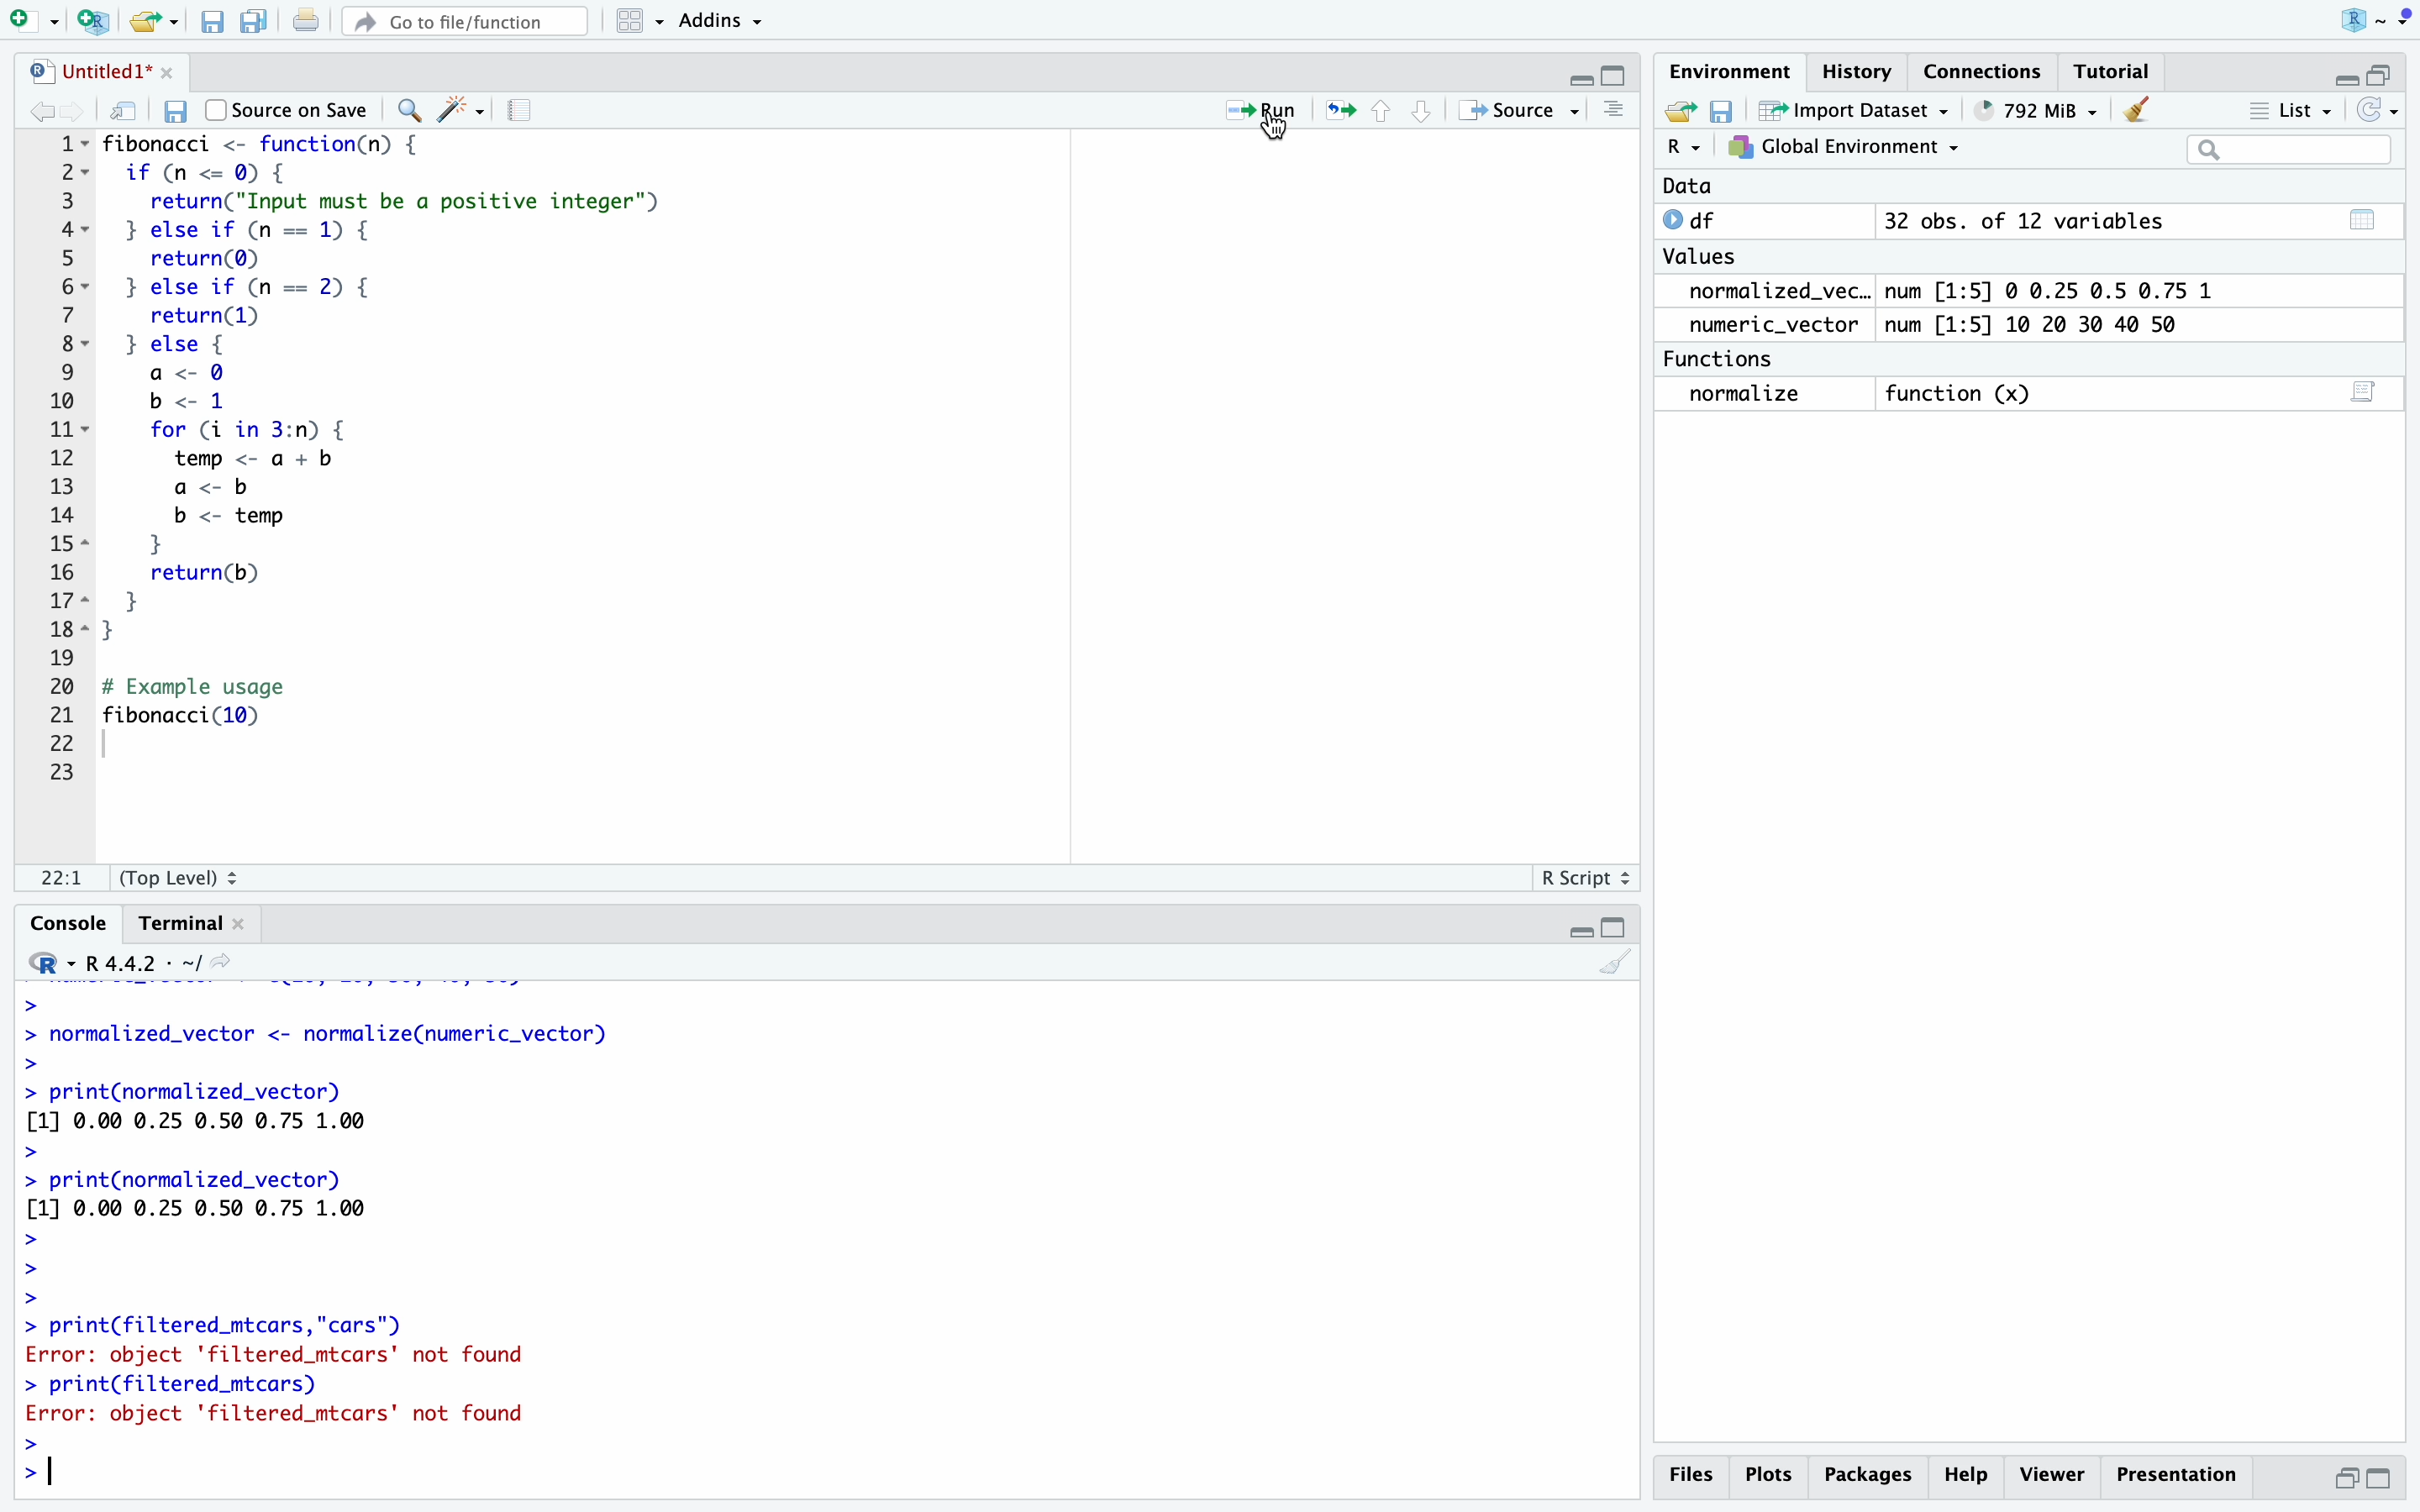 This screenshot has width=2420, height=1512. Describe the element at coordinates (1769, 1476) in the screenshot. I see `plots` at that location.